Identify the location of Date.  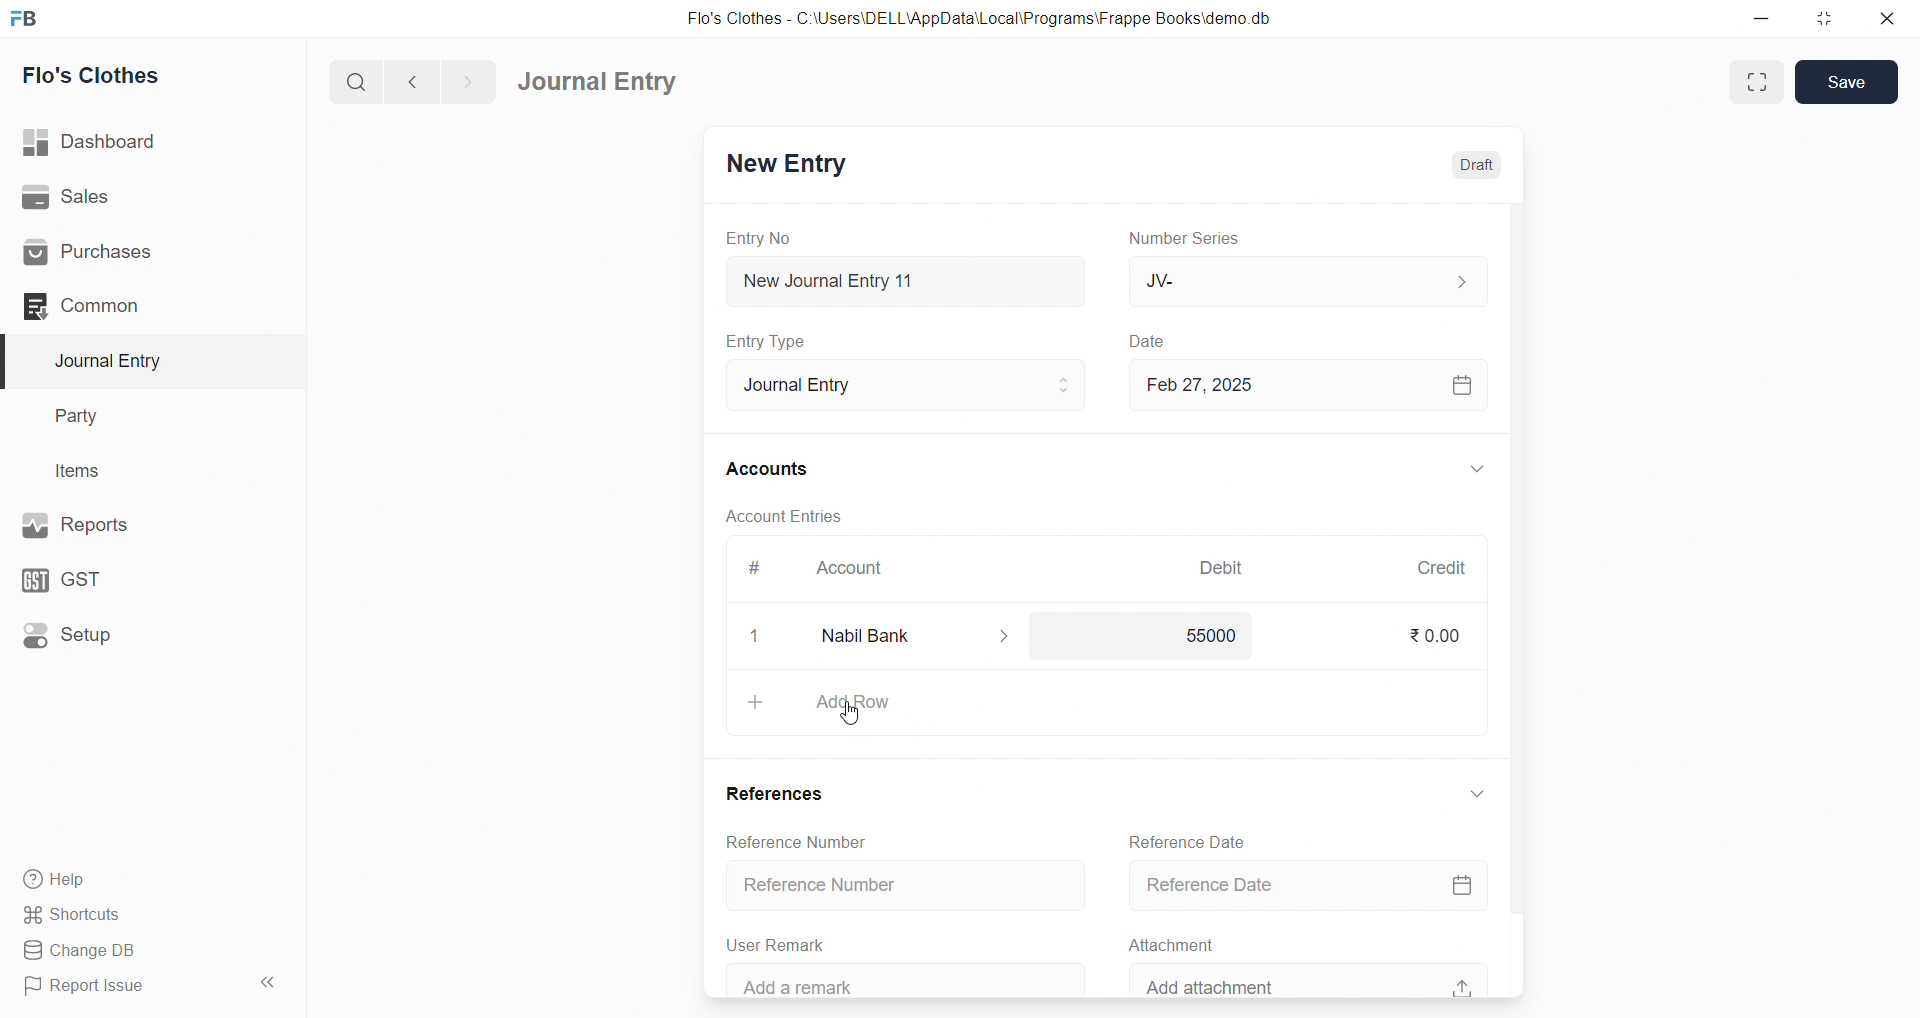
(1153, 342).